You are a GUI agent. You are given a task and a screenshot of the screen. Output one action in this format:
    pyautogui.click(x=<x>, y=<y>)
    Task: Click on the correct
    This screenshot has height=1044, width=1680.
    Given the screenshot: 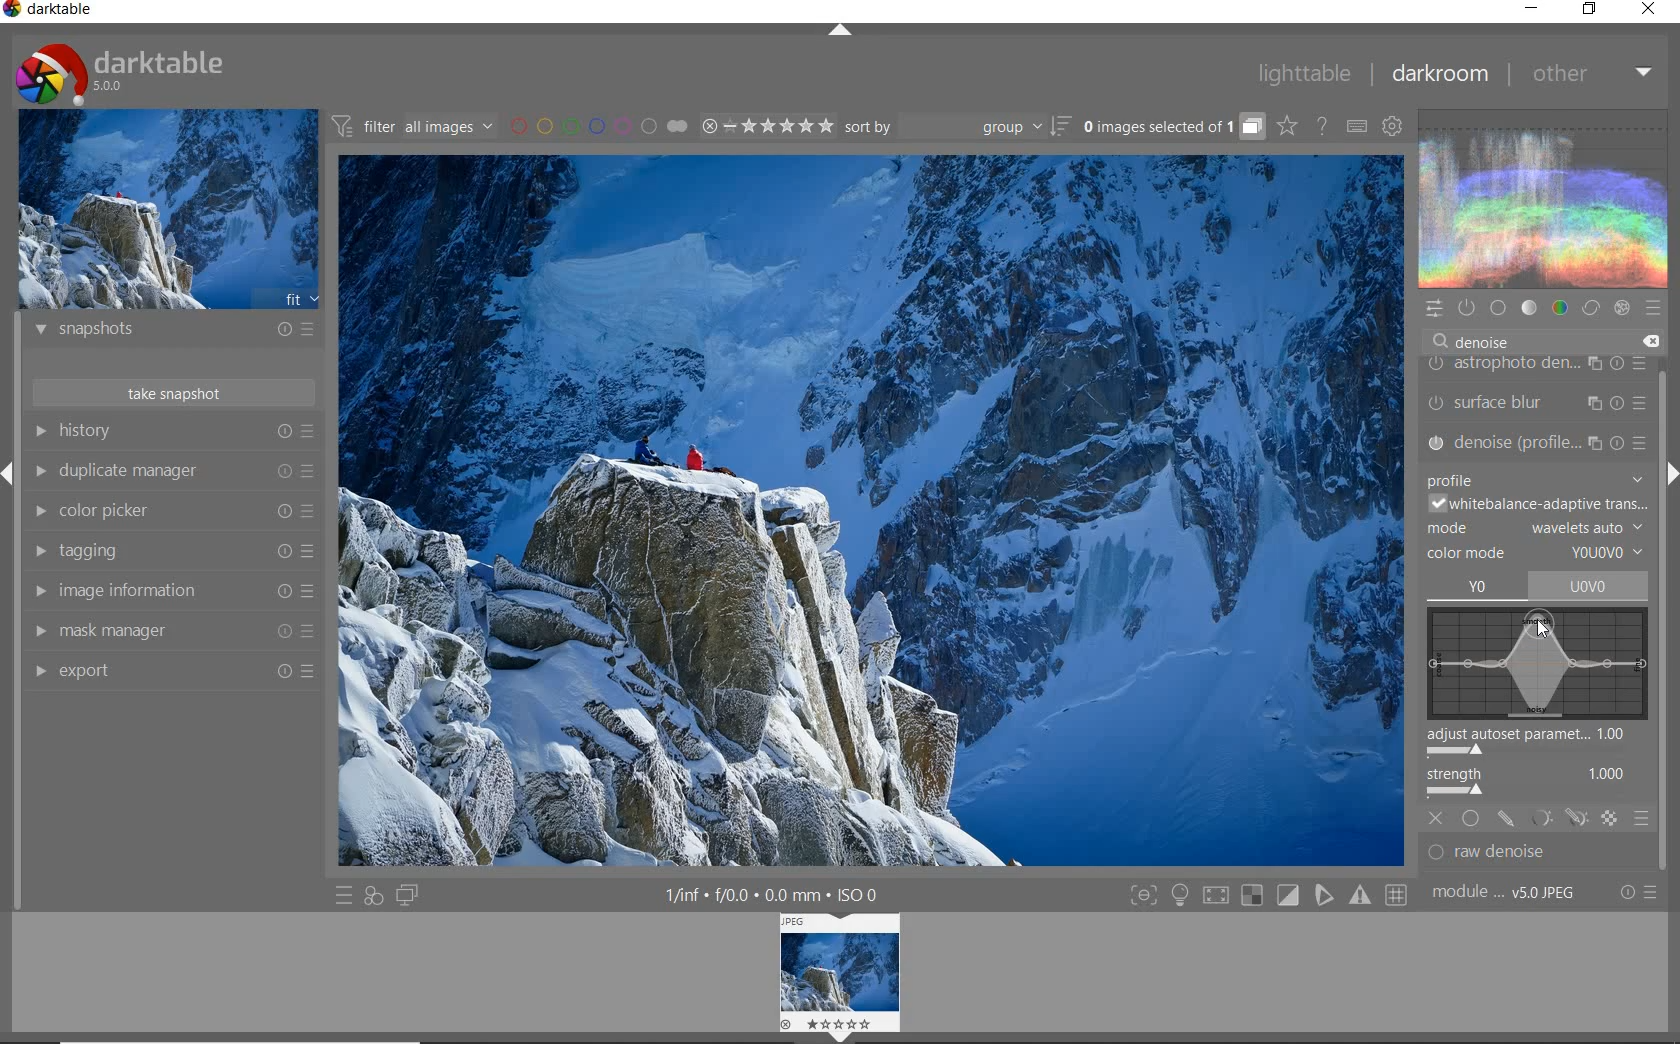 What is the action you would take?
    pyautogui.click(x=1590, y=307)
    